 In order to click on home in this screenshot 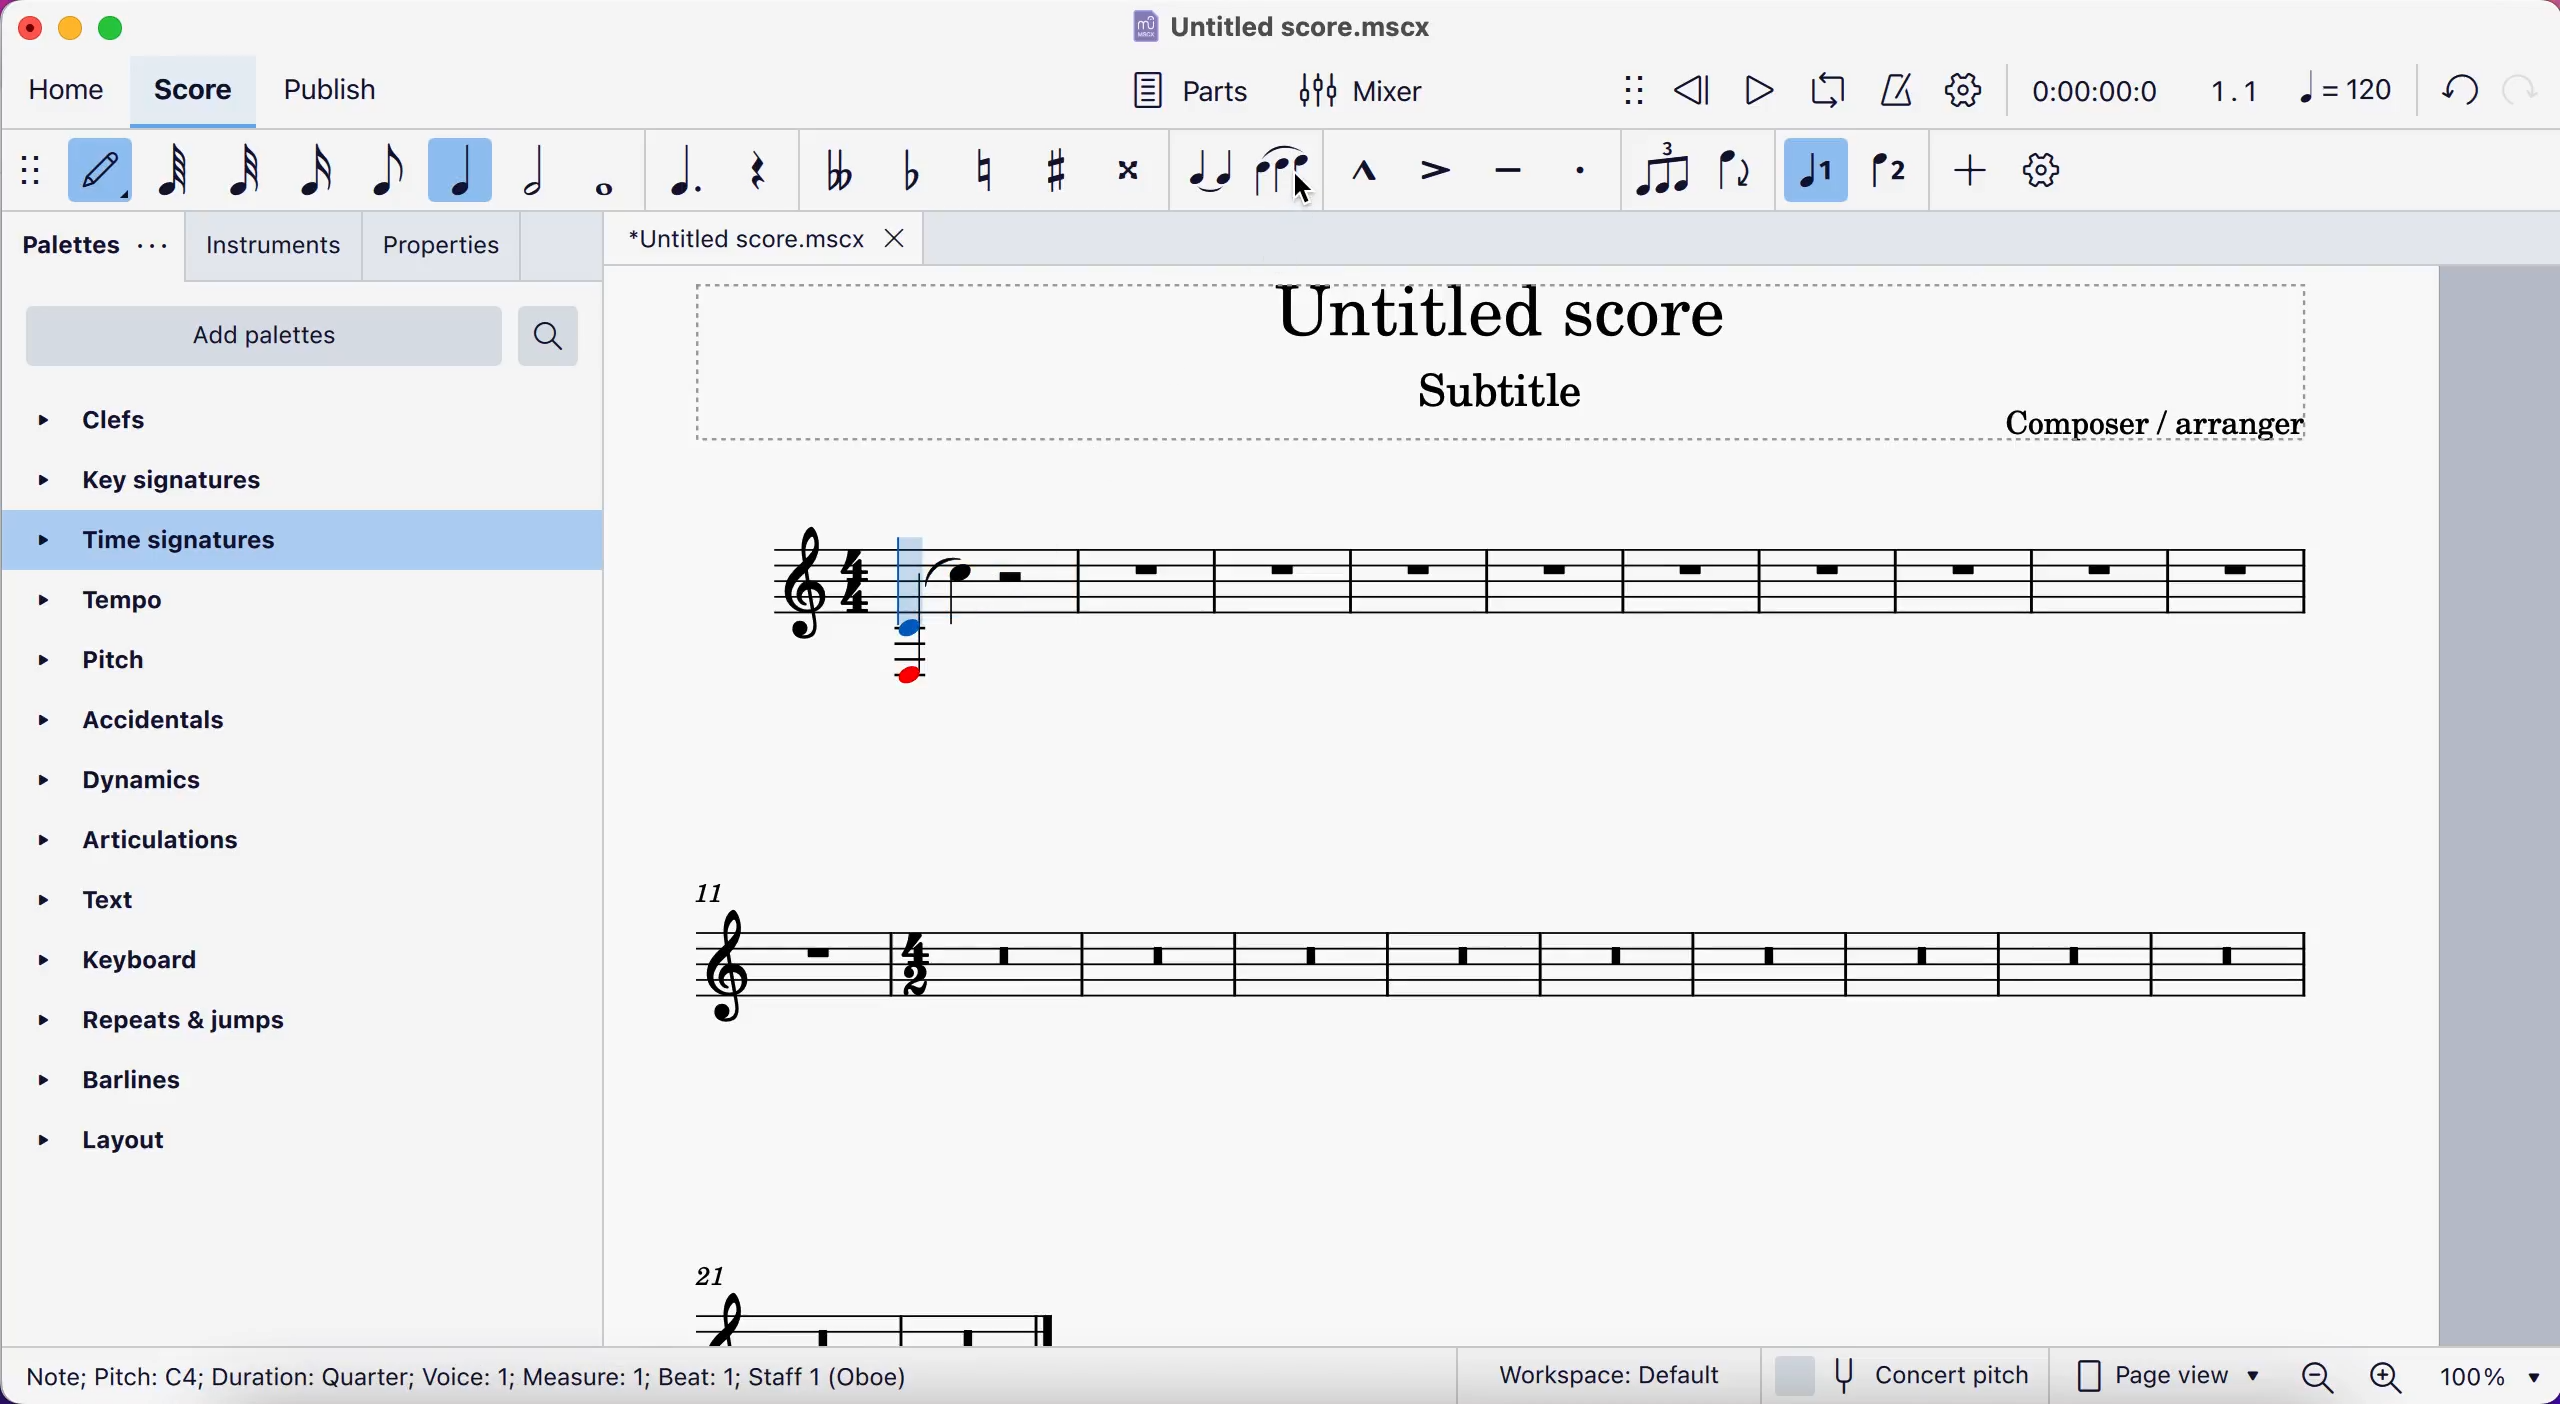, I will do `click(72, 95)`.